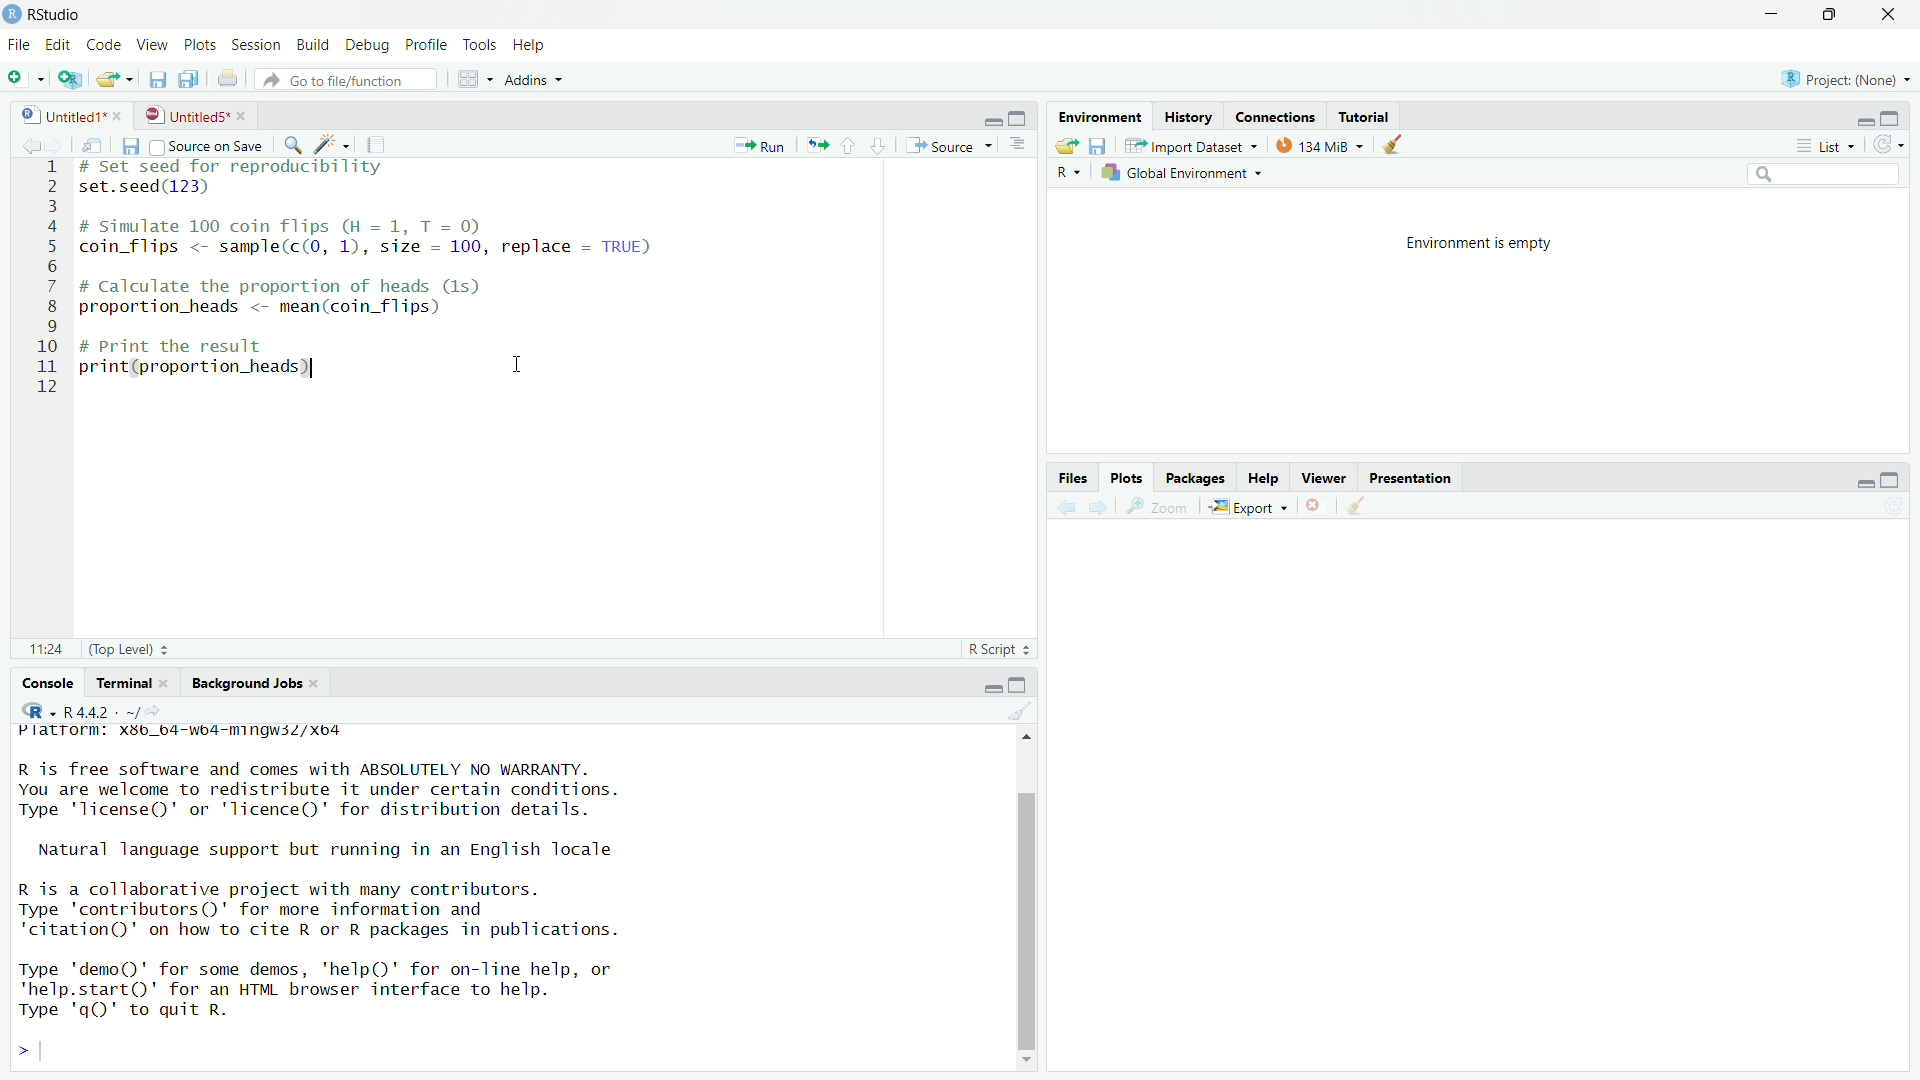 Image resolution: width=1920 pixels, height=1080 pixels. Describe the element at coordinates (1100, 509) in the screenshot. I see `next plot` at that location.